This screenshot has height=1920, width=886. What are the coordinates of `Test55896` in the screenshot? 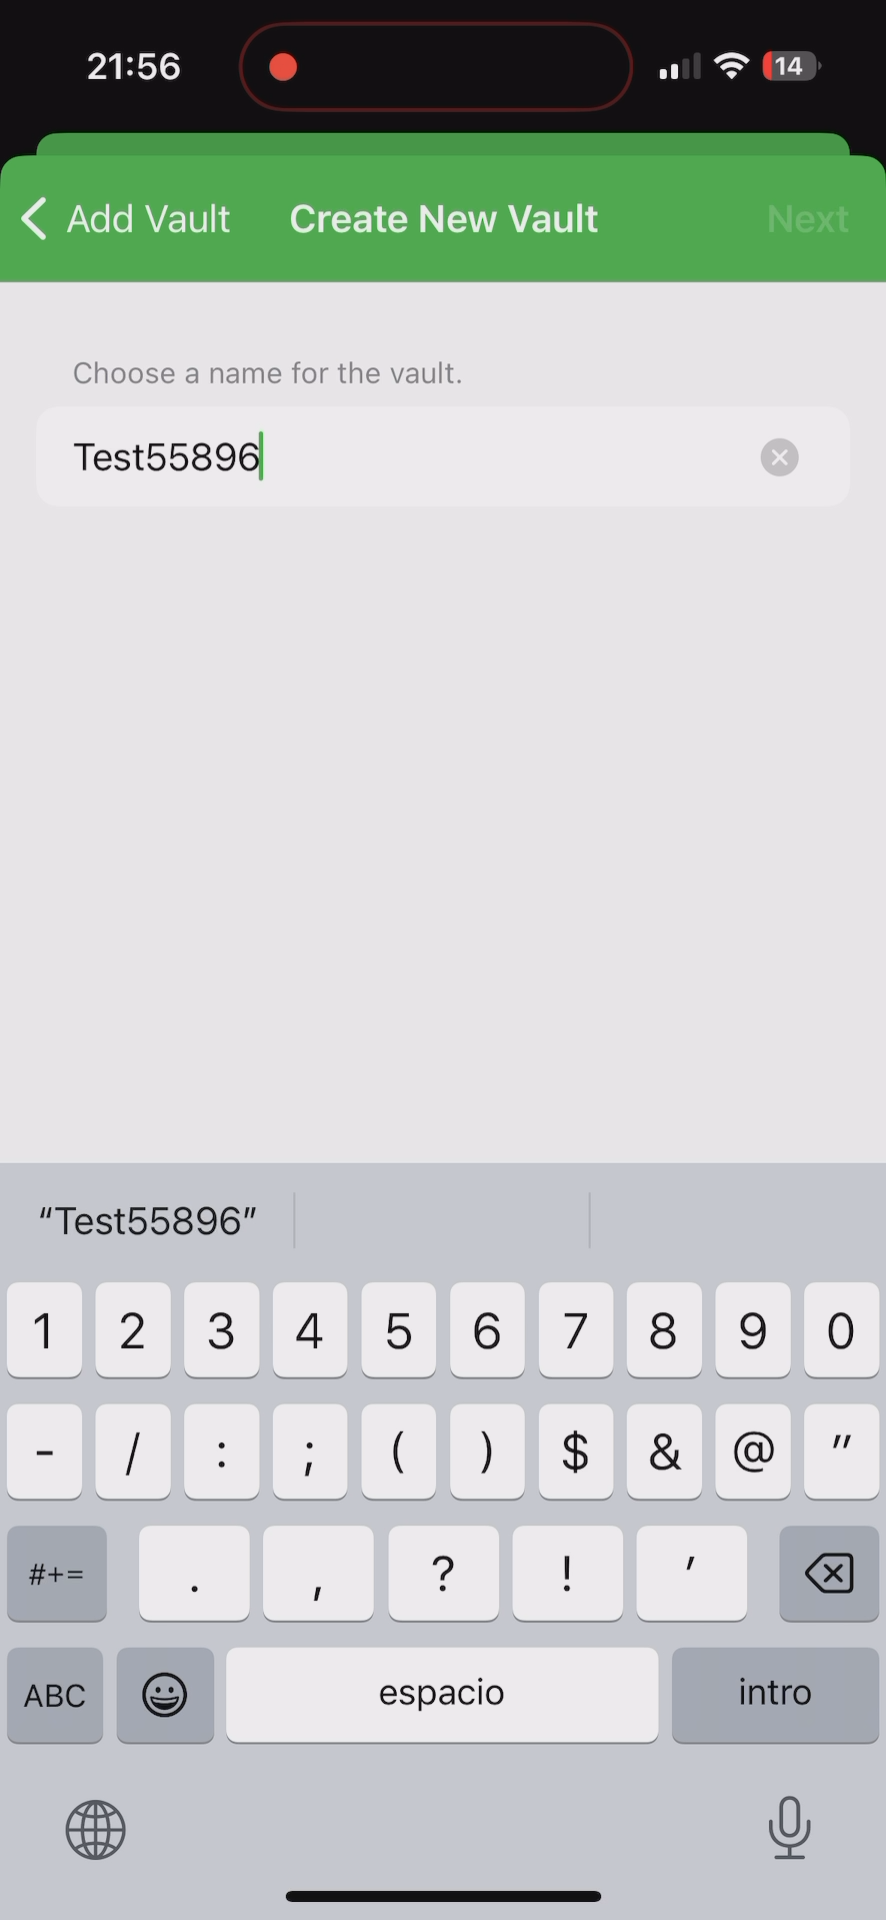 It's located at (445, 457).